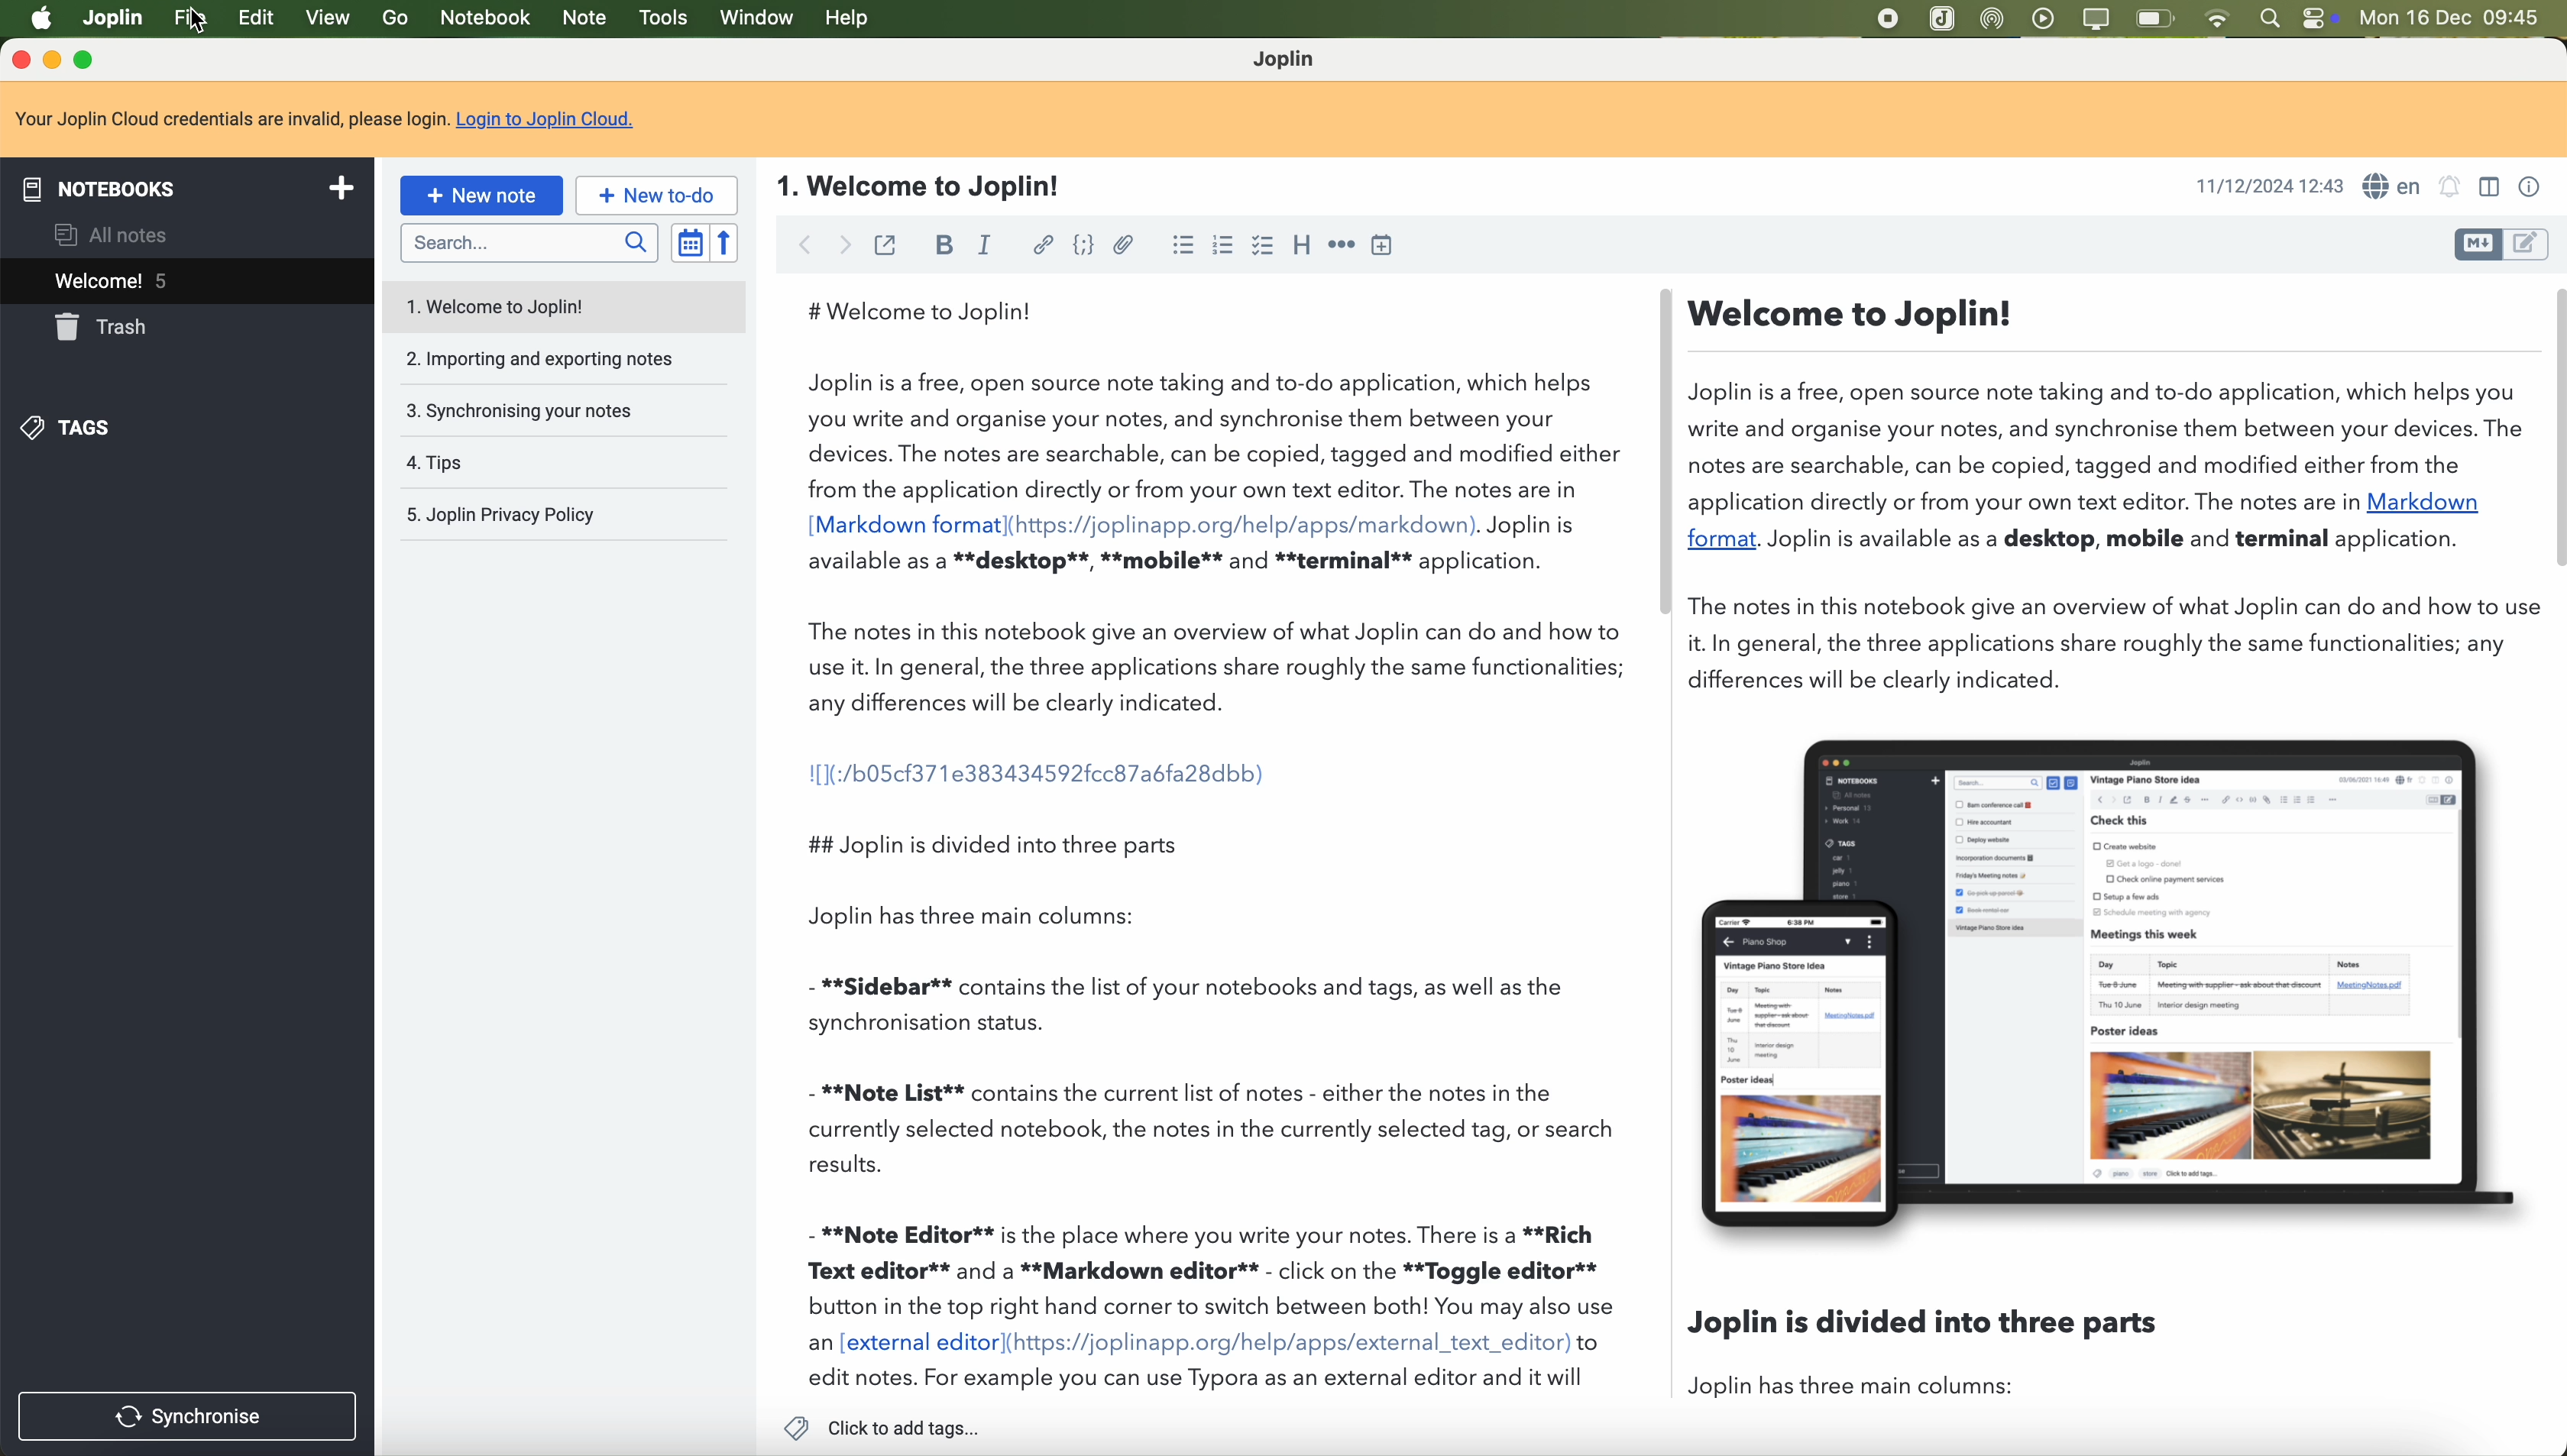  Describe the element at coordinates (2156, 18) in the screenshot. I see `battery` at that location.